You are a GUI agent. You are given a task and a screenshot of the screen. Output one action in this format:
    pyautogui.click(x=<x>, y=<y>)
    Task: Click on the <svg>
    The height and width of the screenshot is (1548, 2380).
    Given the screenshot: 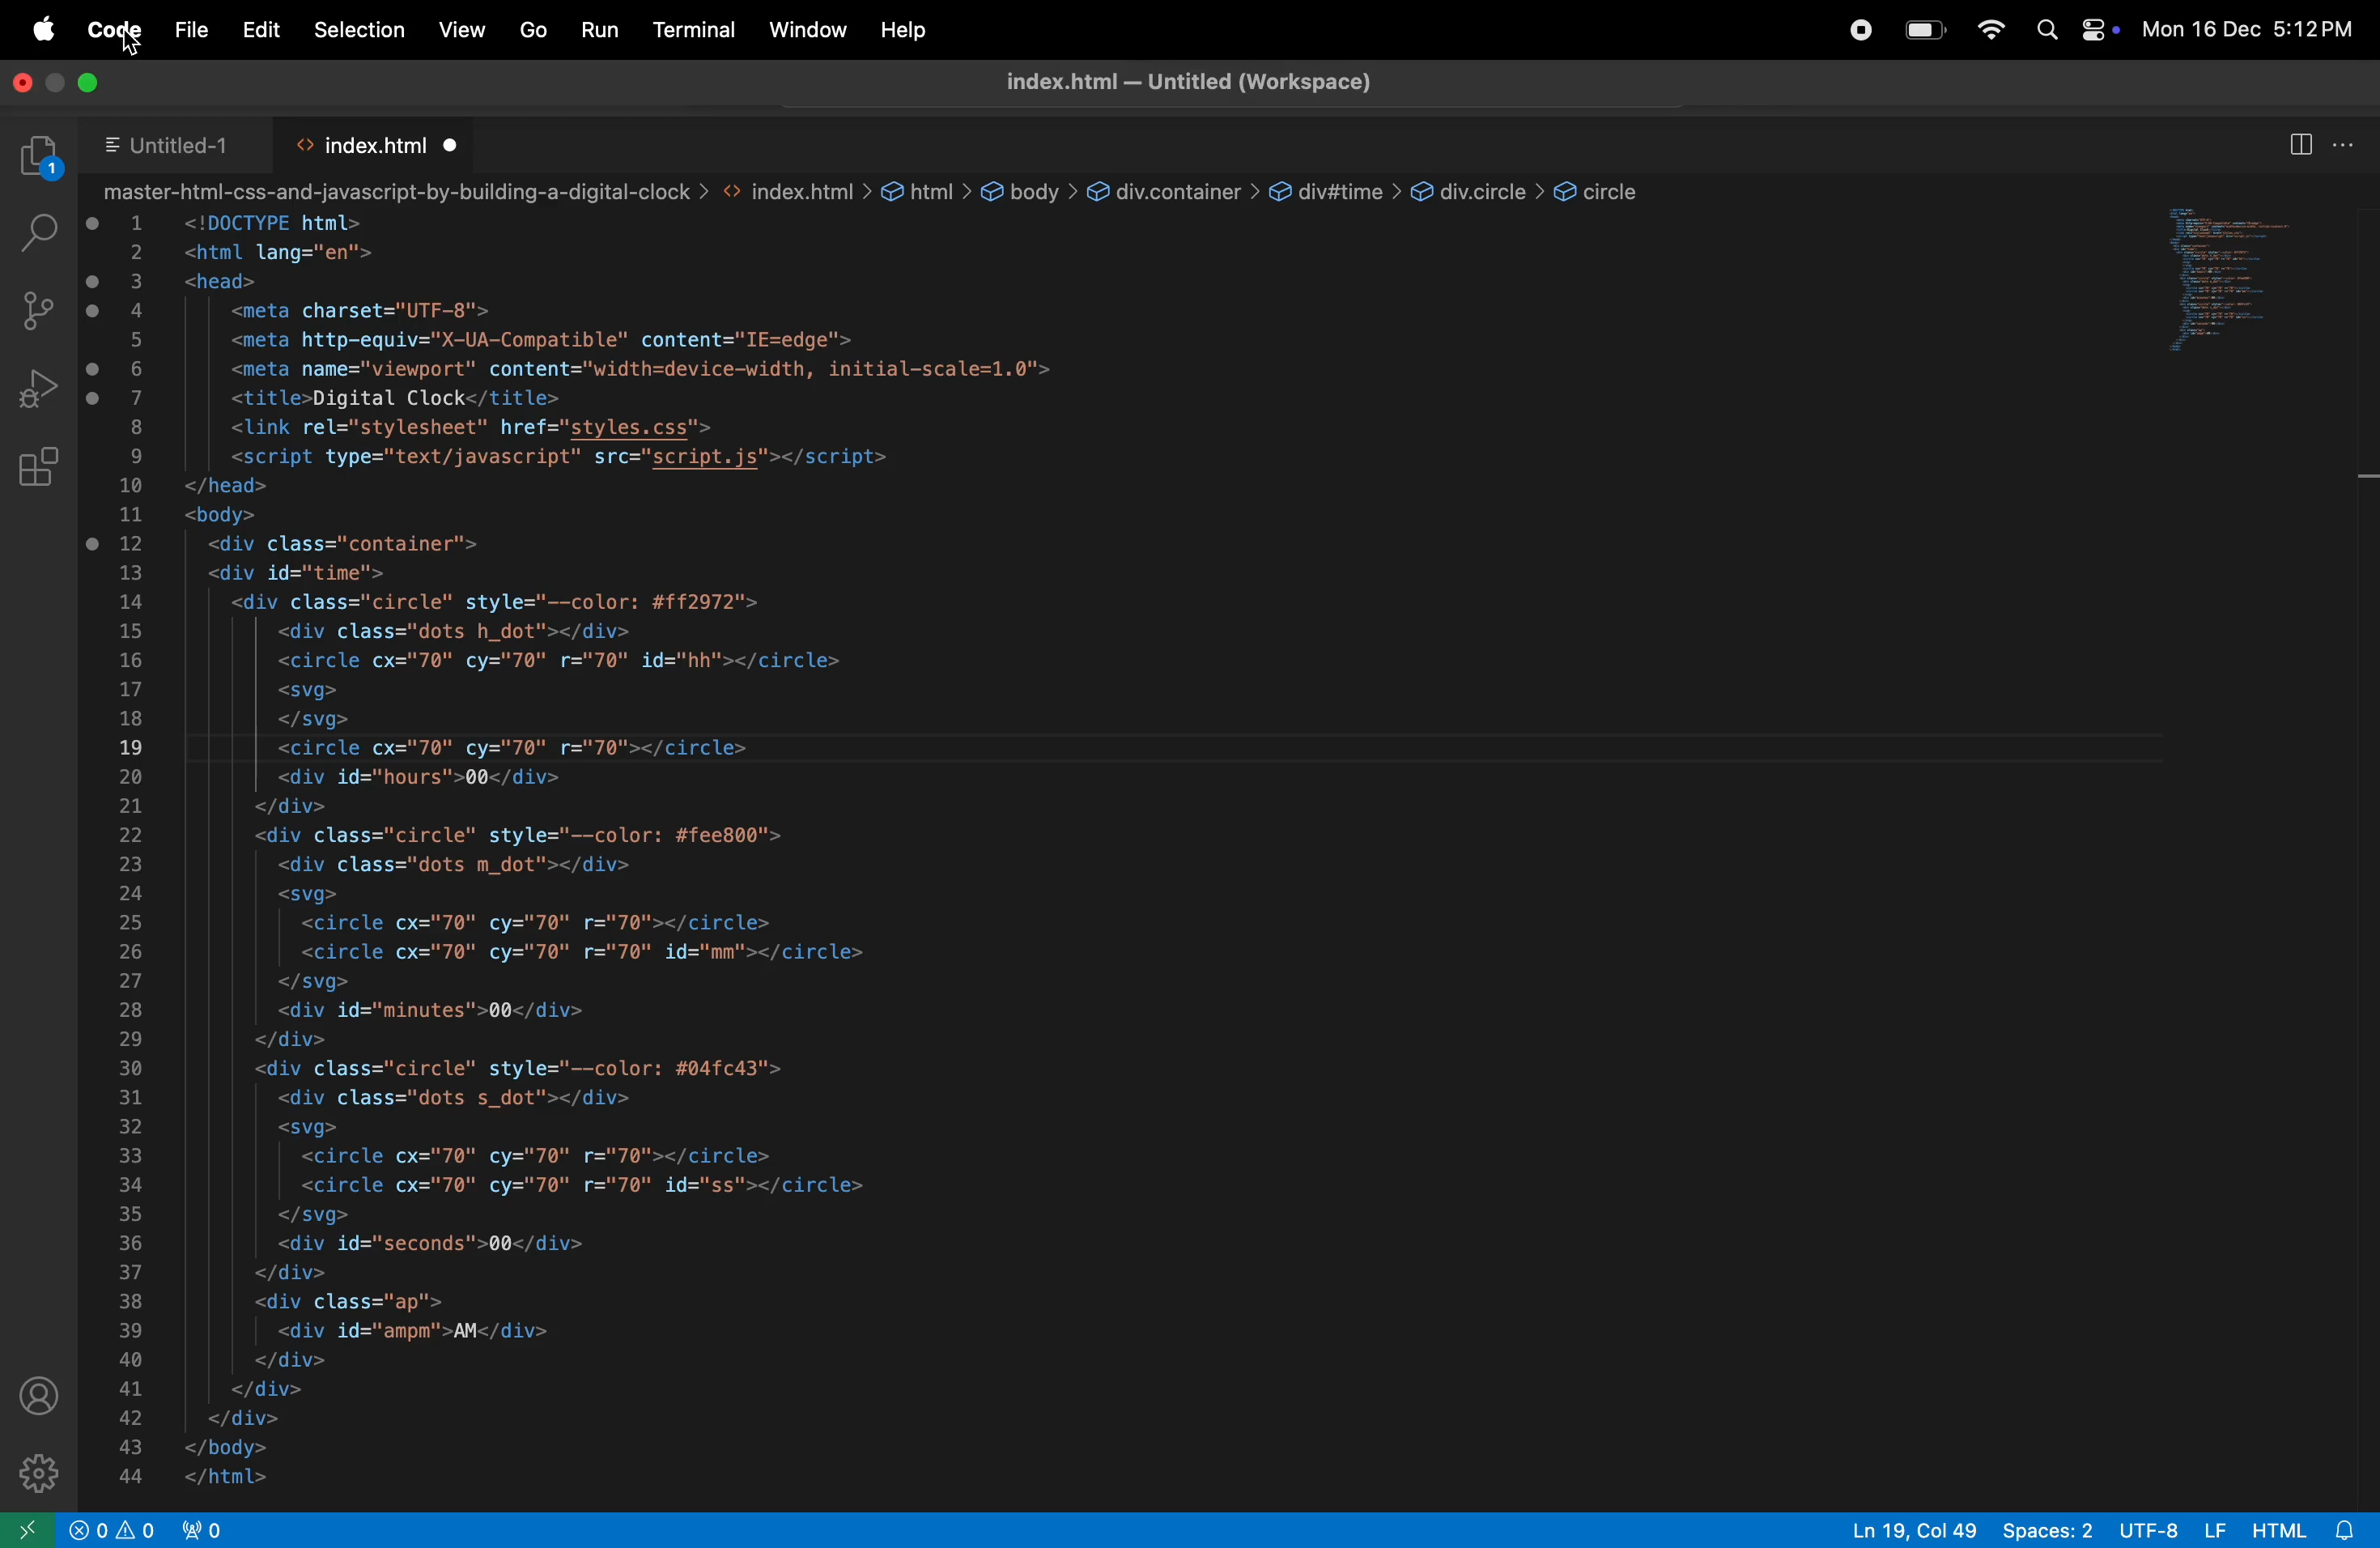 What is the action you would take?
    pyautogui.click(x=305, y=896)
    